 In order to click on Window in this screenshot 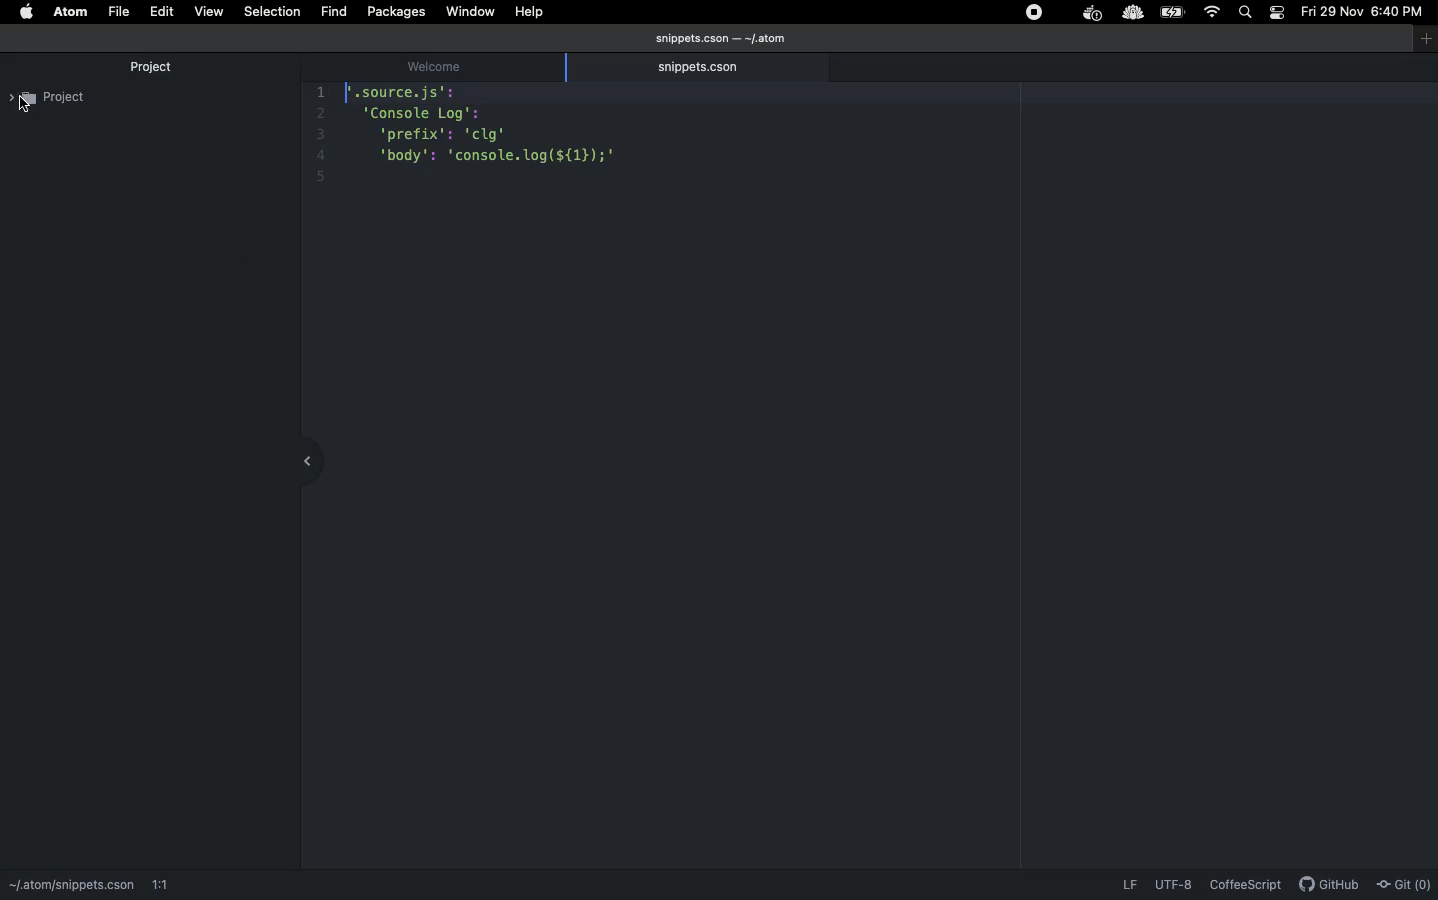, I will do `click(474, 12)`.